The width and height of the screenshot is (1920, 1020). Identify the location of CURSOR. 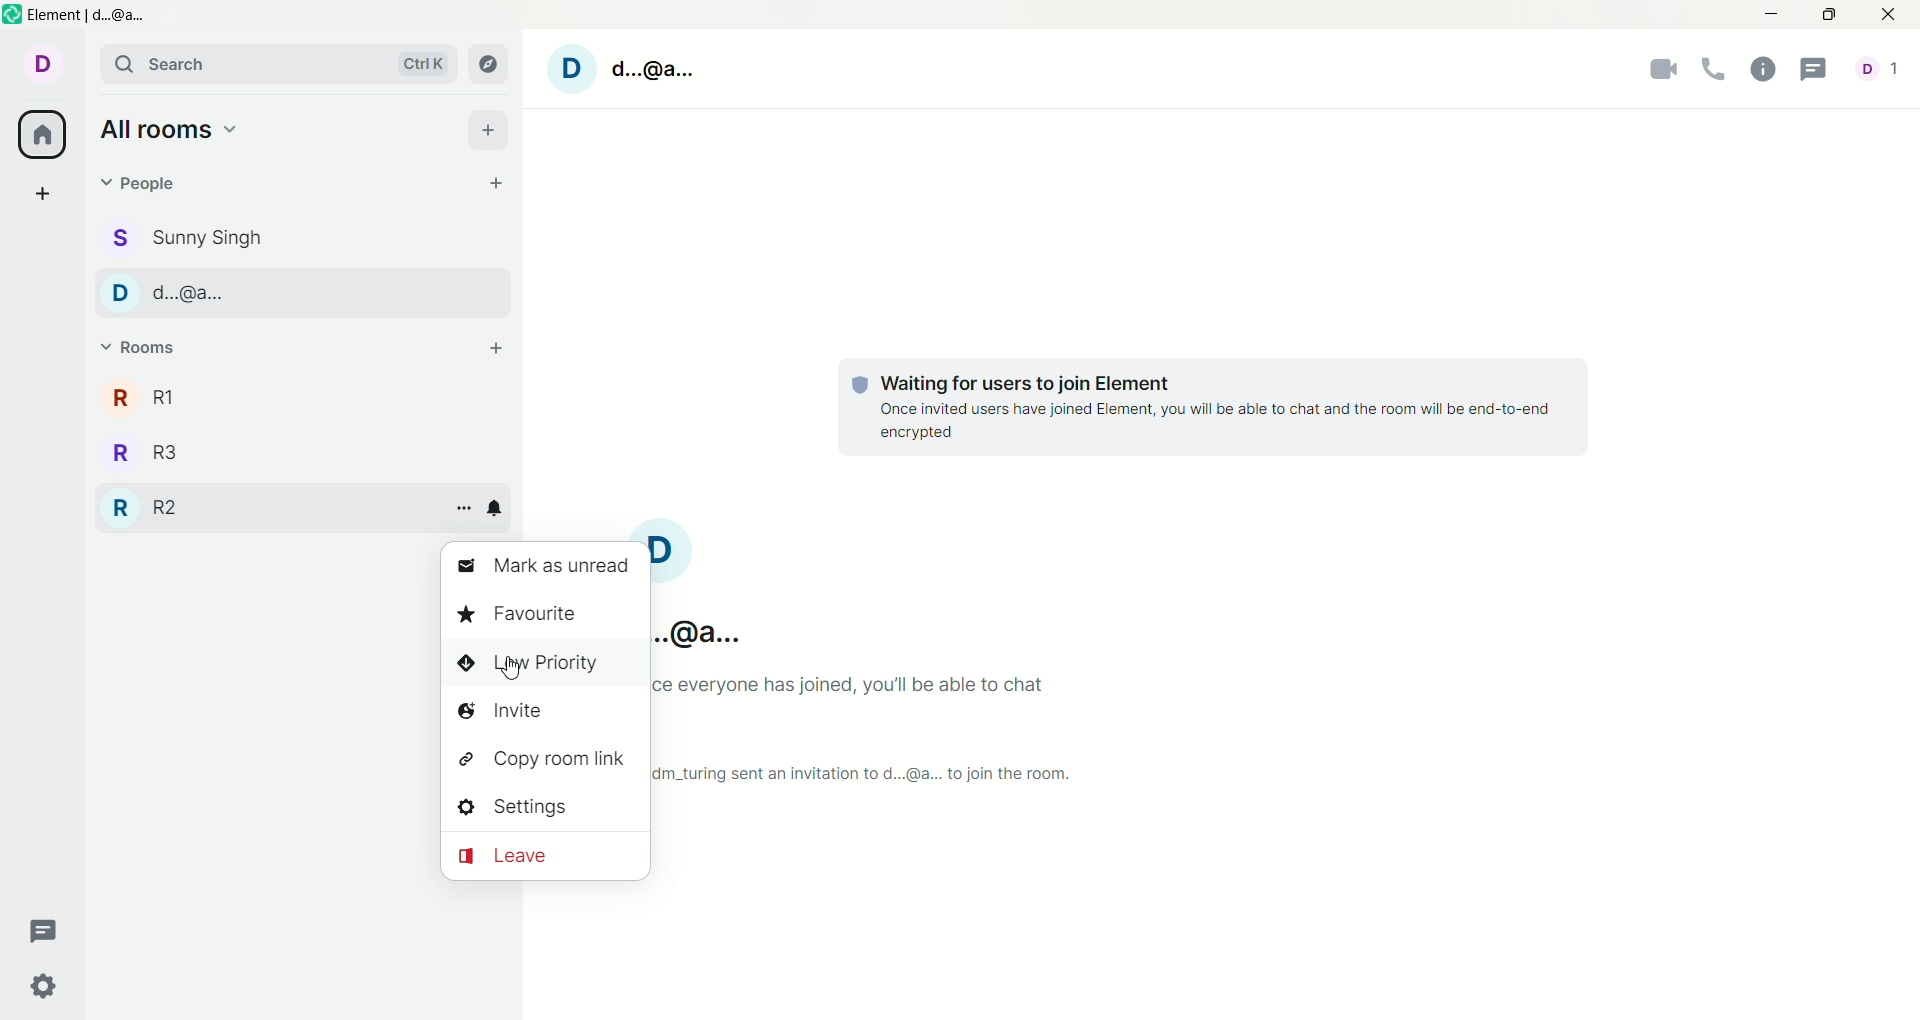
(511, 673).